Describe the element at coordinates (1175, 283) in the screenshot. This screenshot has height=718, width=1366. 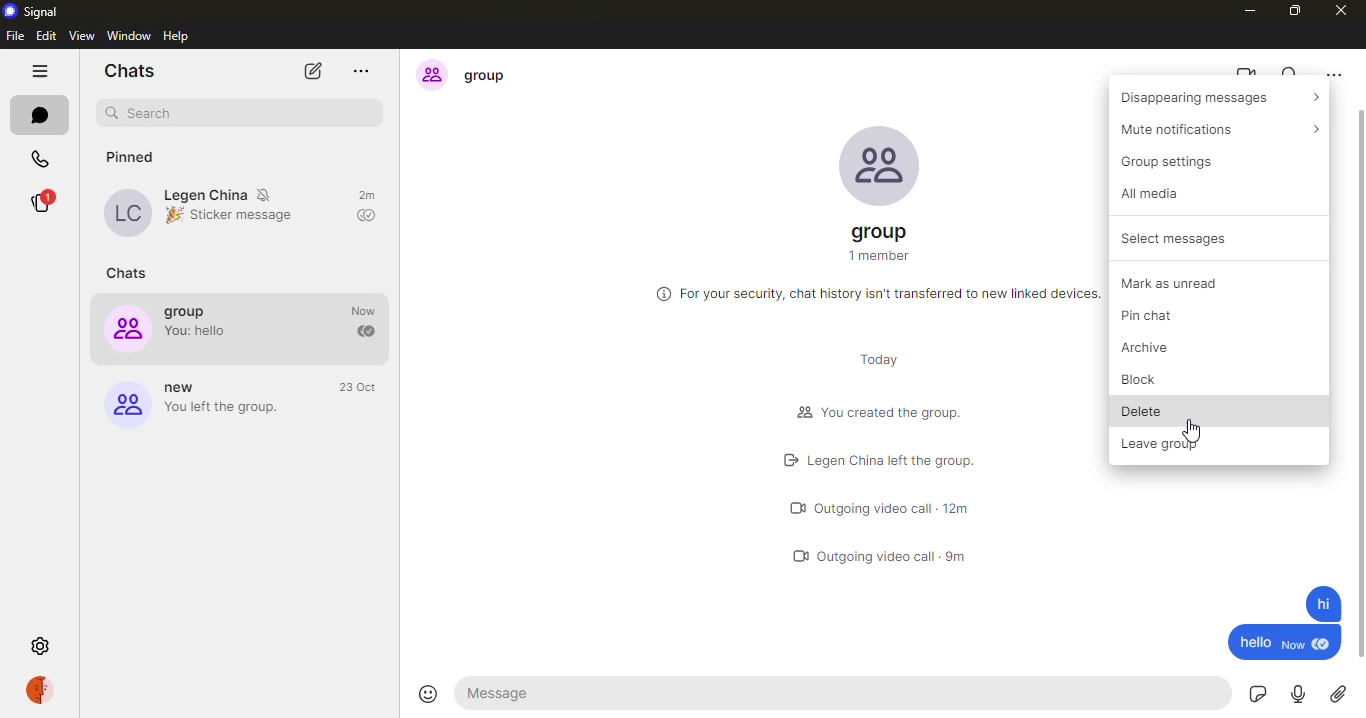
I see `mark as unread` at that location.